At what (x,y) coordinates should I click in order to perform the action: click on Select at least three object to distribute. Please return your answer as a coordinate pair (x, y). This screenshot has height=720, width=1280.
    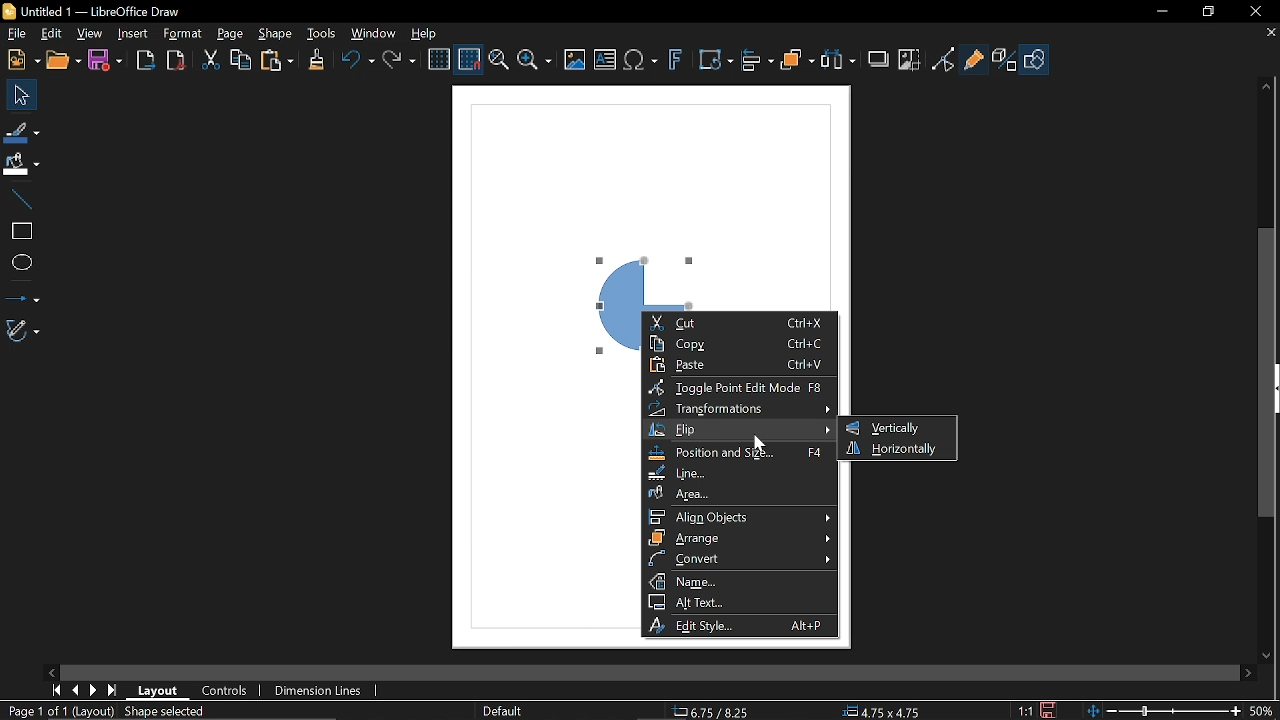
    Looking at the image, I should click on (838, 60).